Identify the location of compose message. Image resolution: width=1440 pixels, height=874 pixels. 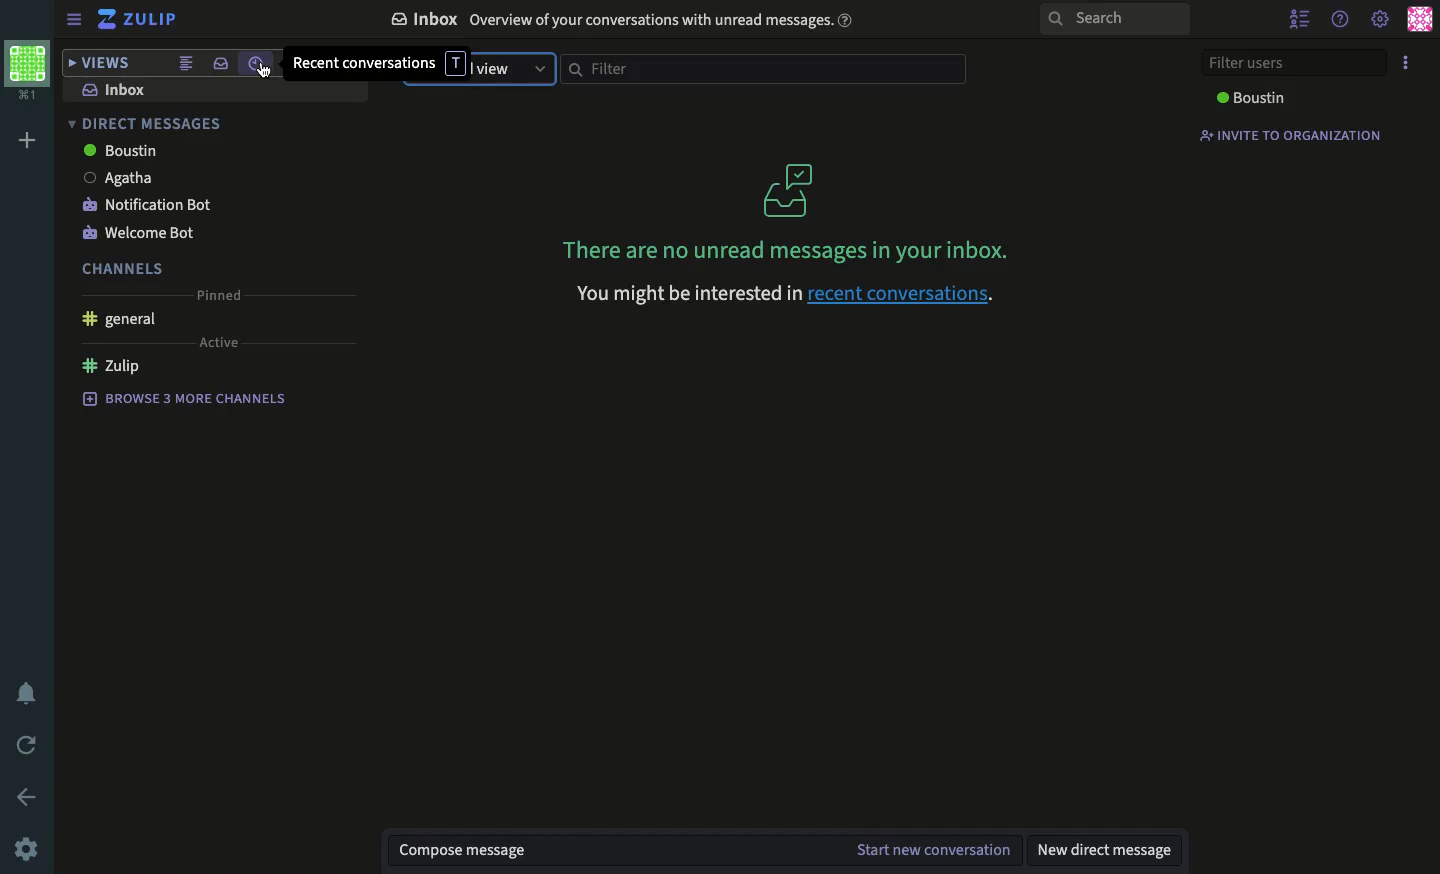
(464, 849).